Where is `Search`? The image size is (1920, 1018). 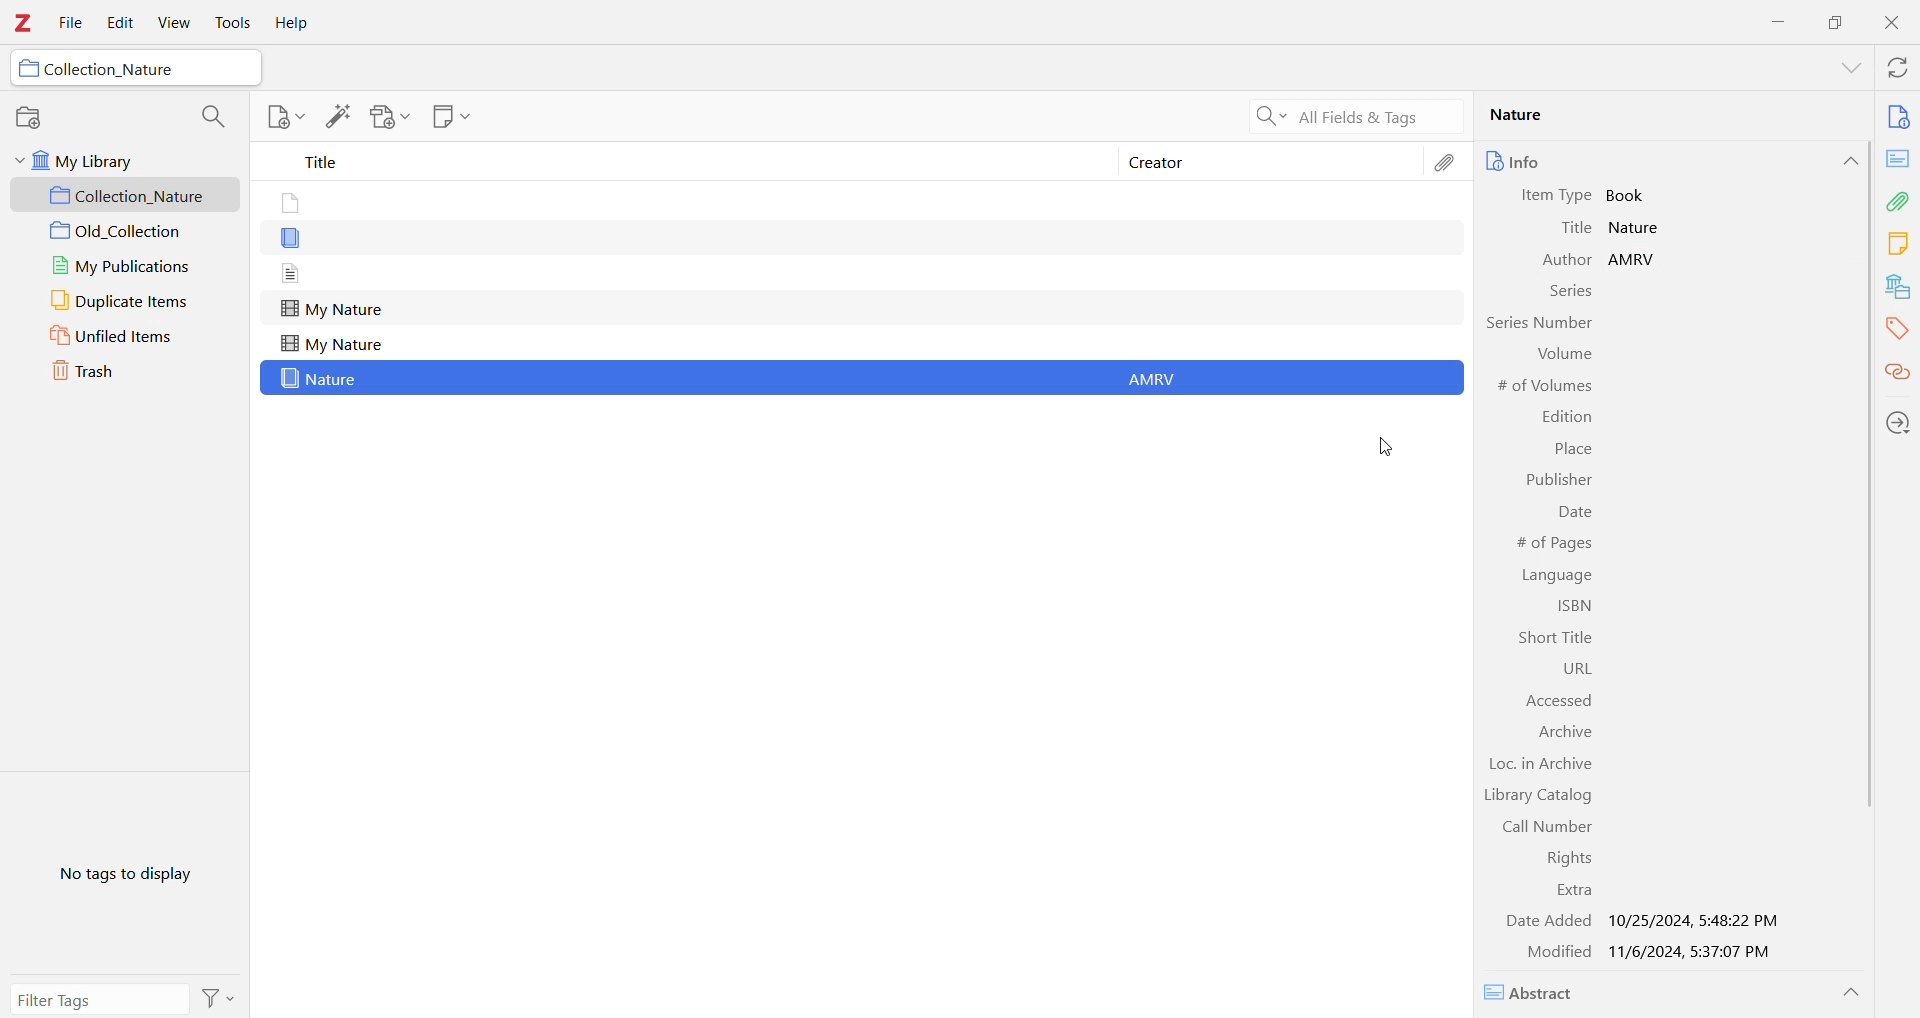 Search is located at coordinates (210, 117).